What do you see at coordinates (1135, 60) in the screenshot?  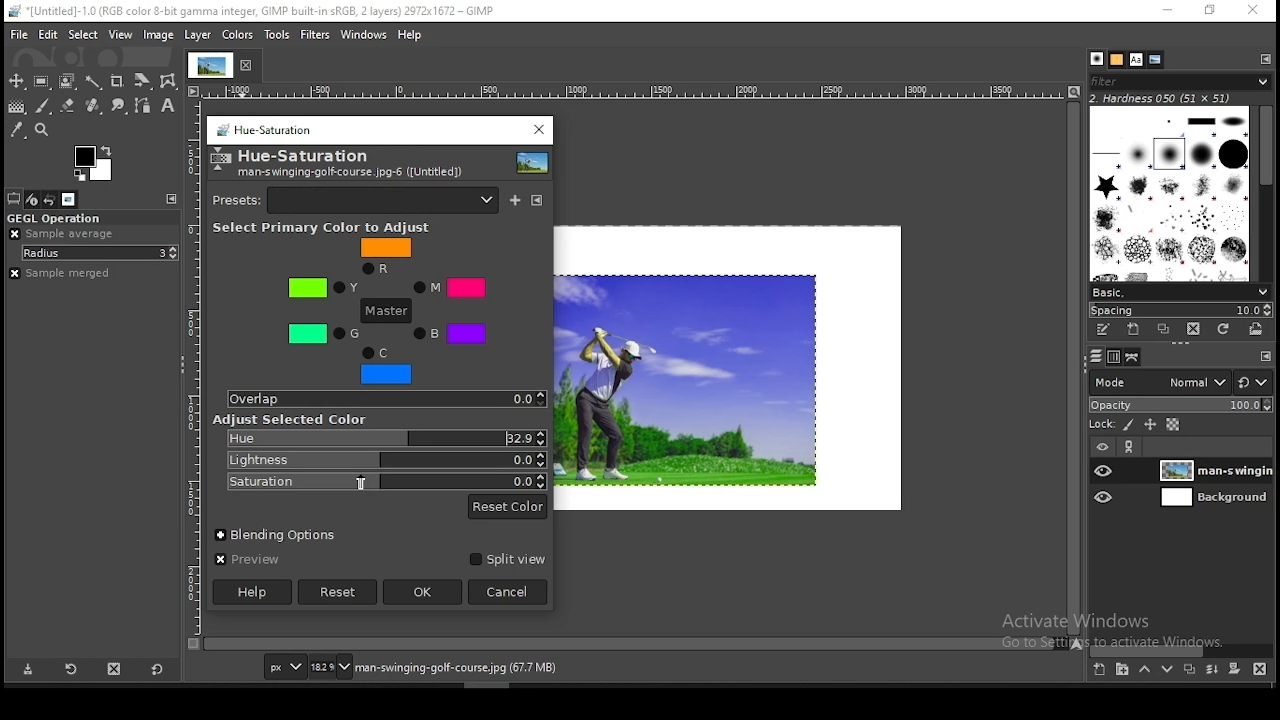 I see `fonts` at bounding box center [1135, 60].